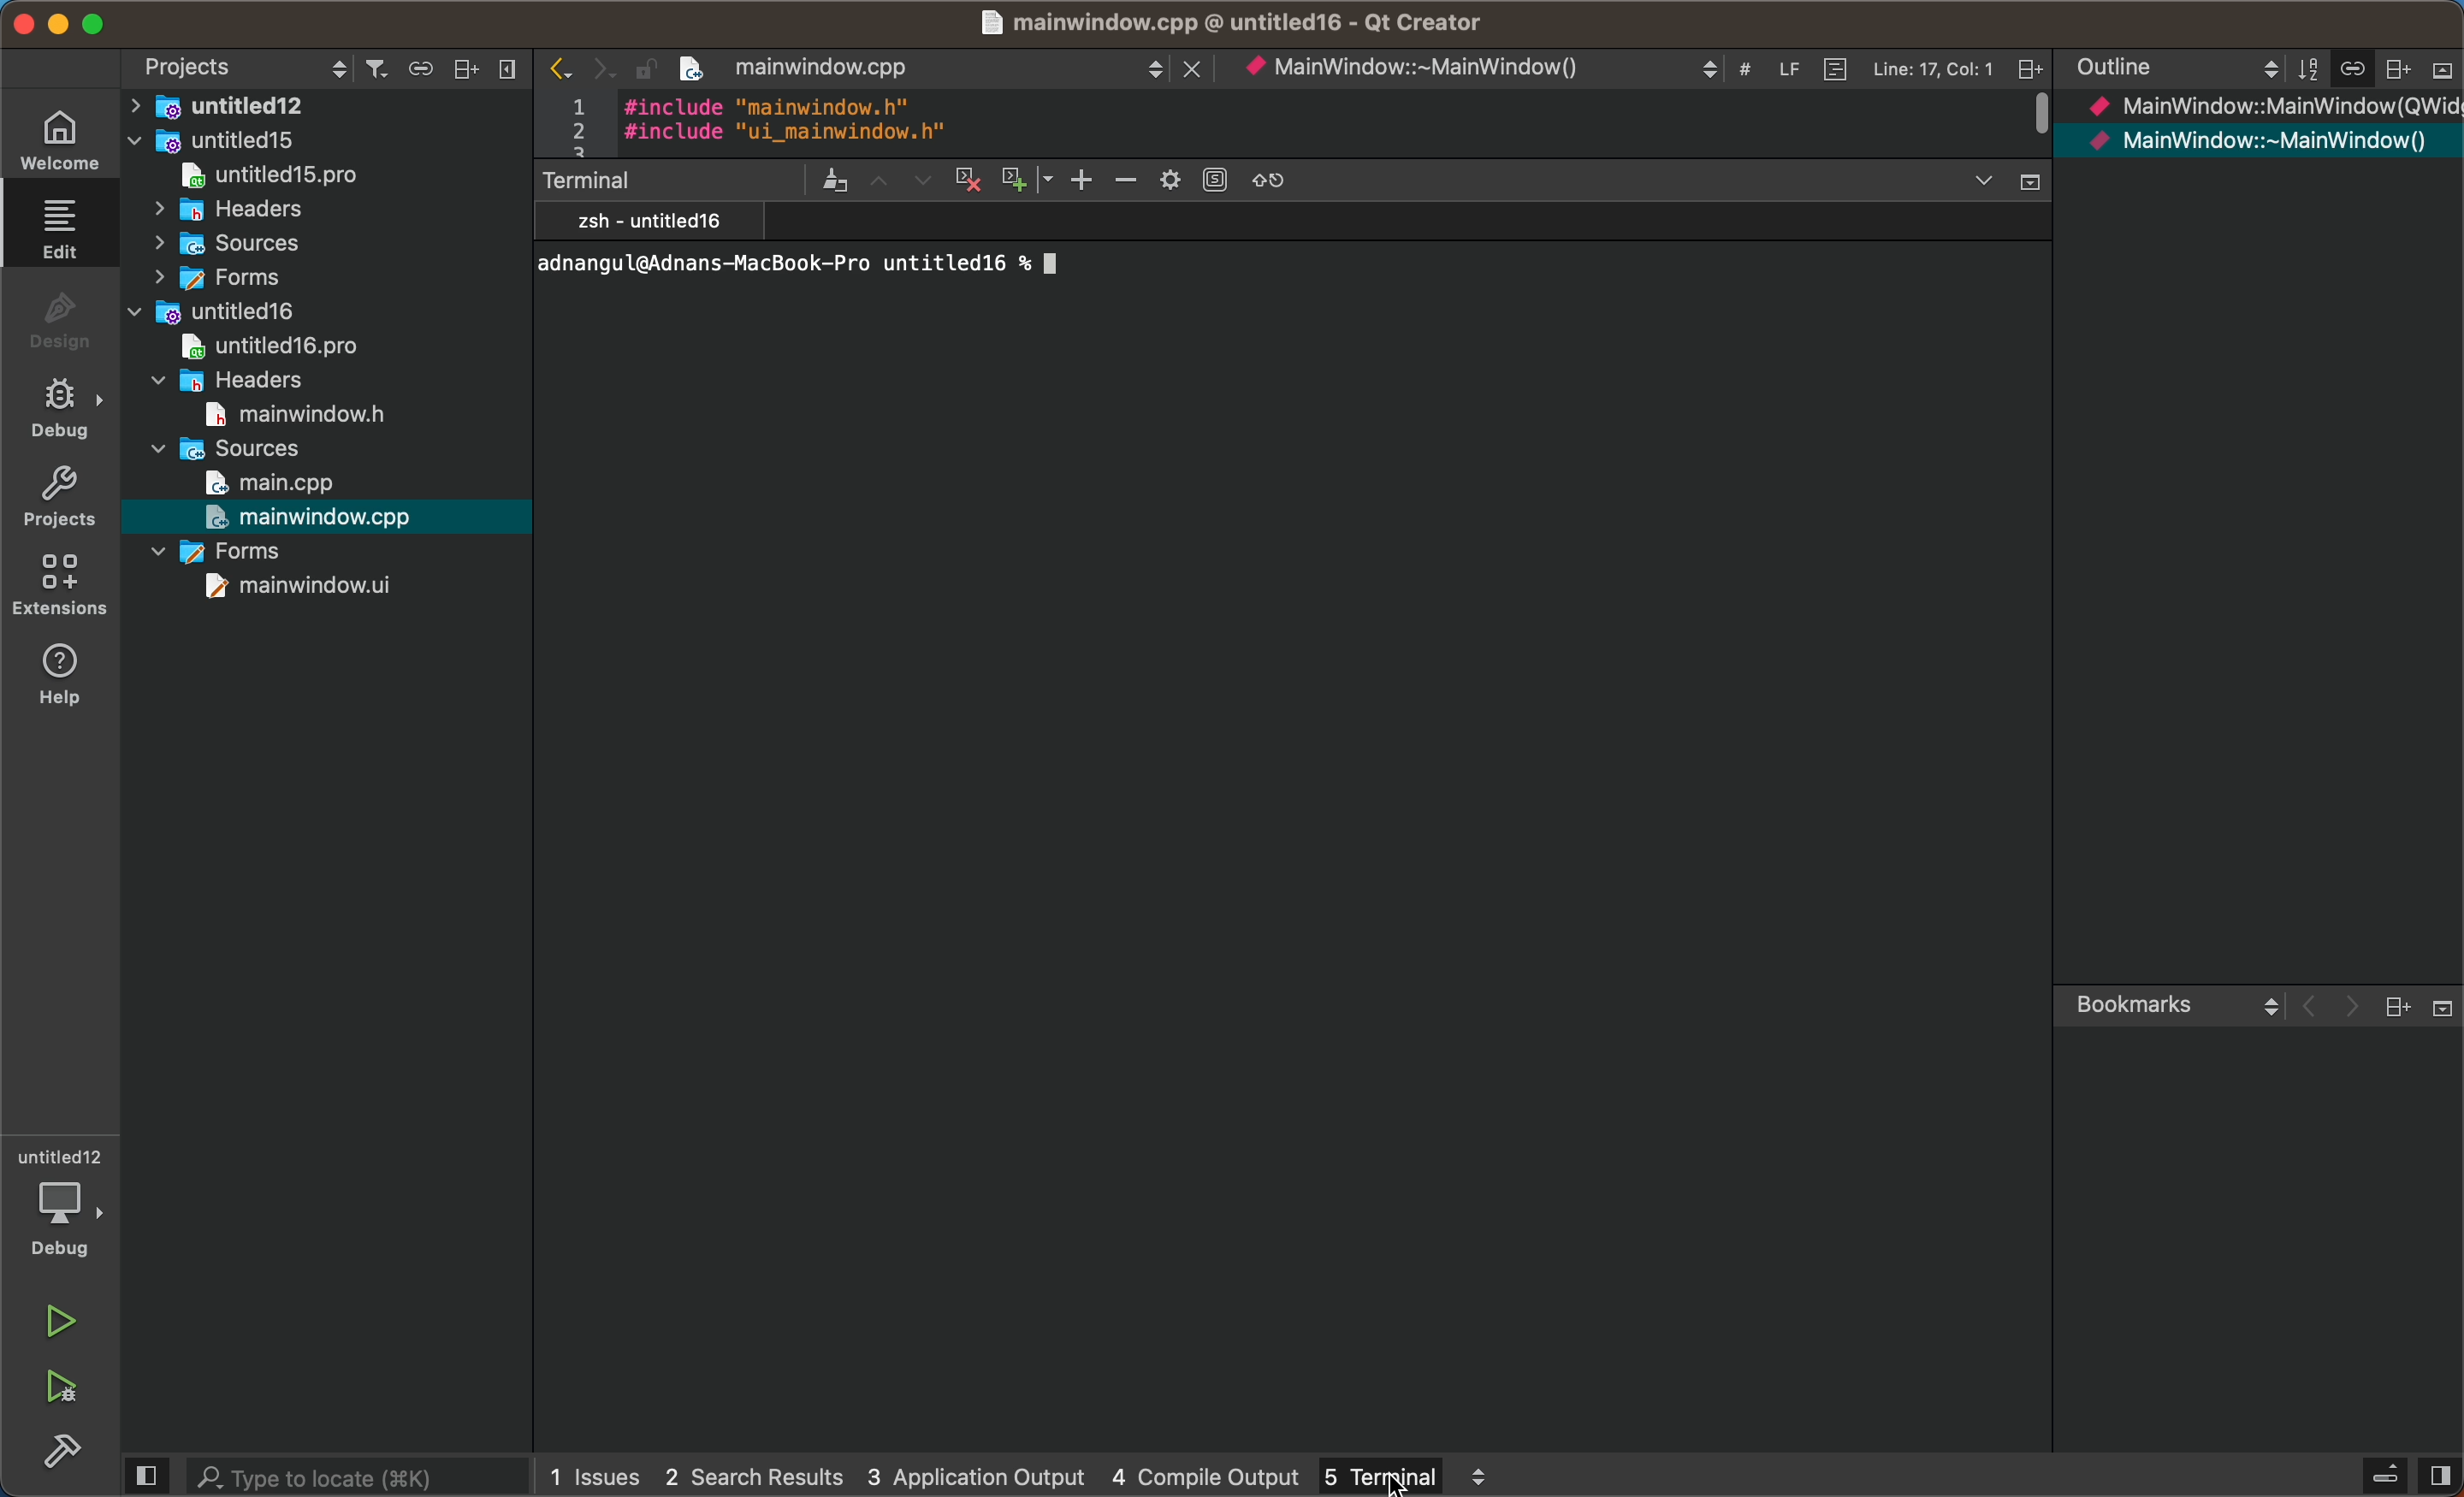 Image resolution: width=2464 pixels, height=1497 pixels. What do you see at coordinates (276, 483) in the screenshot?
I see `file` at bounding box center [276, 483].